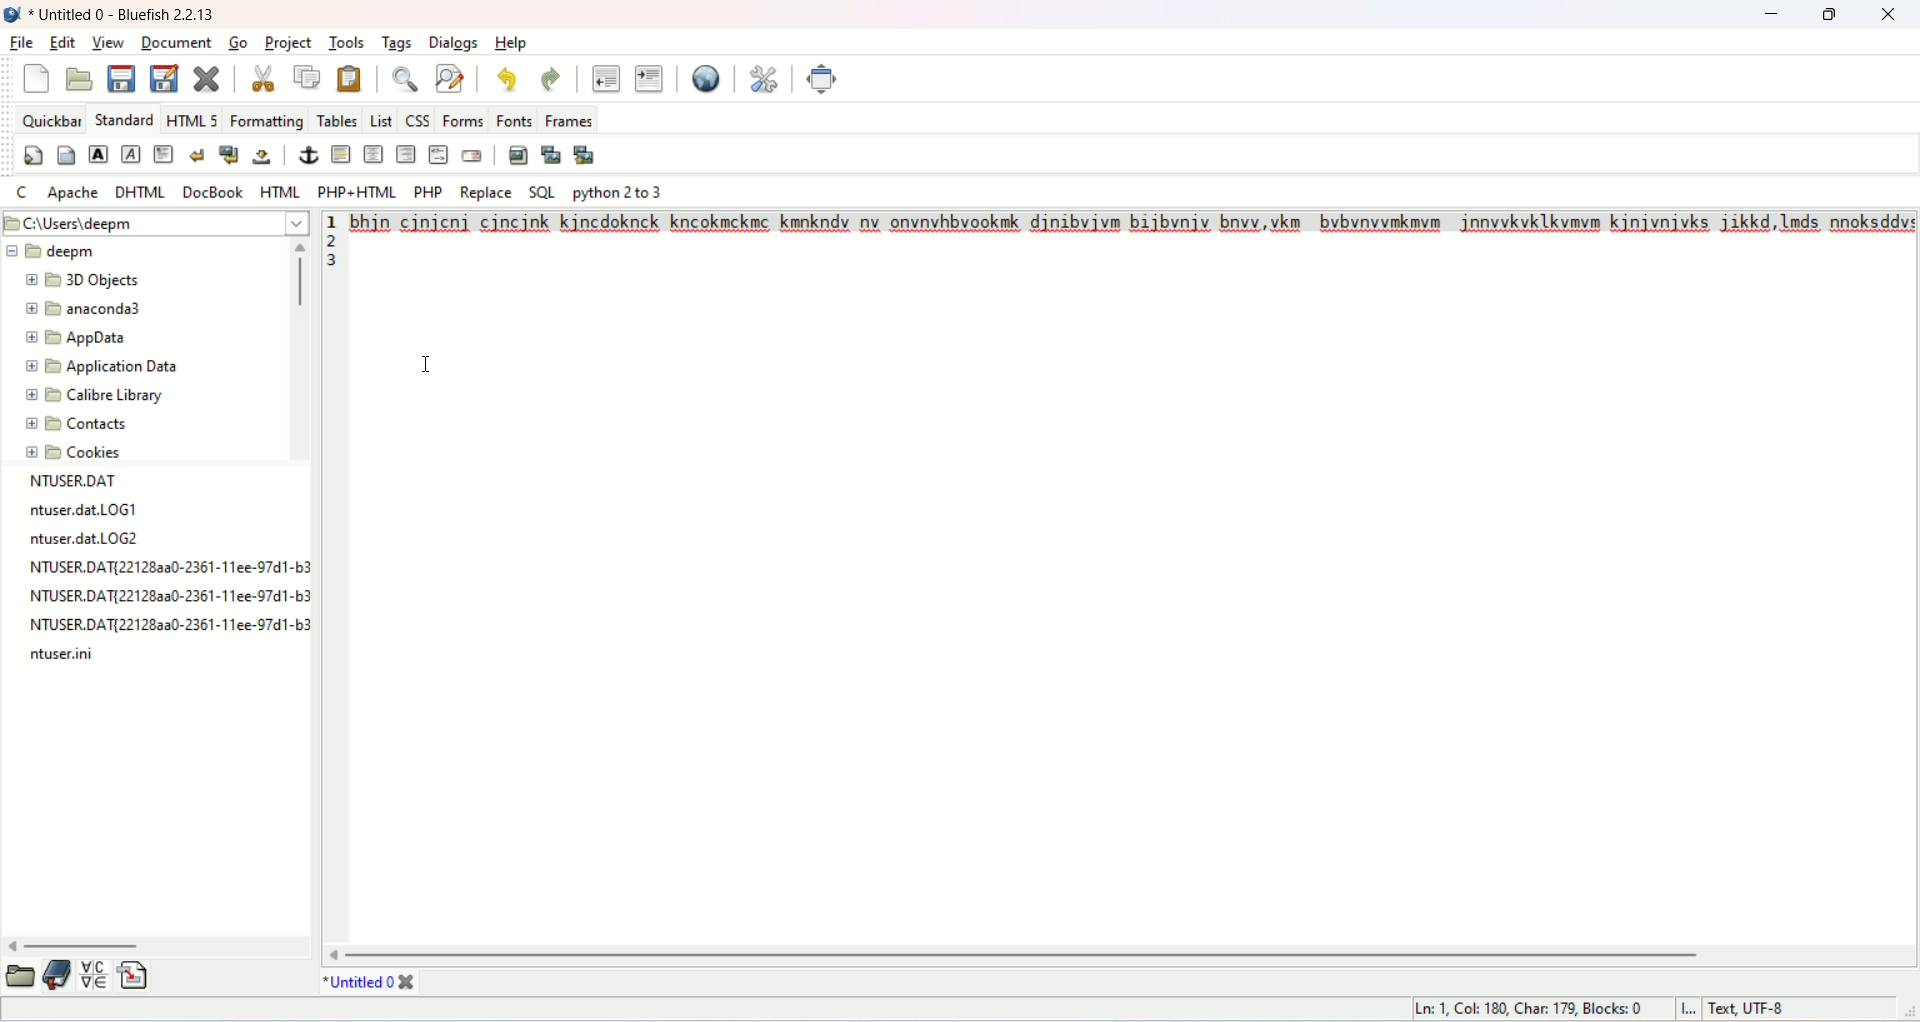 This screenshot has width=1920, height=1022. Describe the element at coordinates (502, 82) in the screenshot. I see `undo` at that location.